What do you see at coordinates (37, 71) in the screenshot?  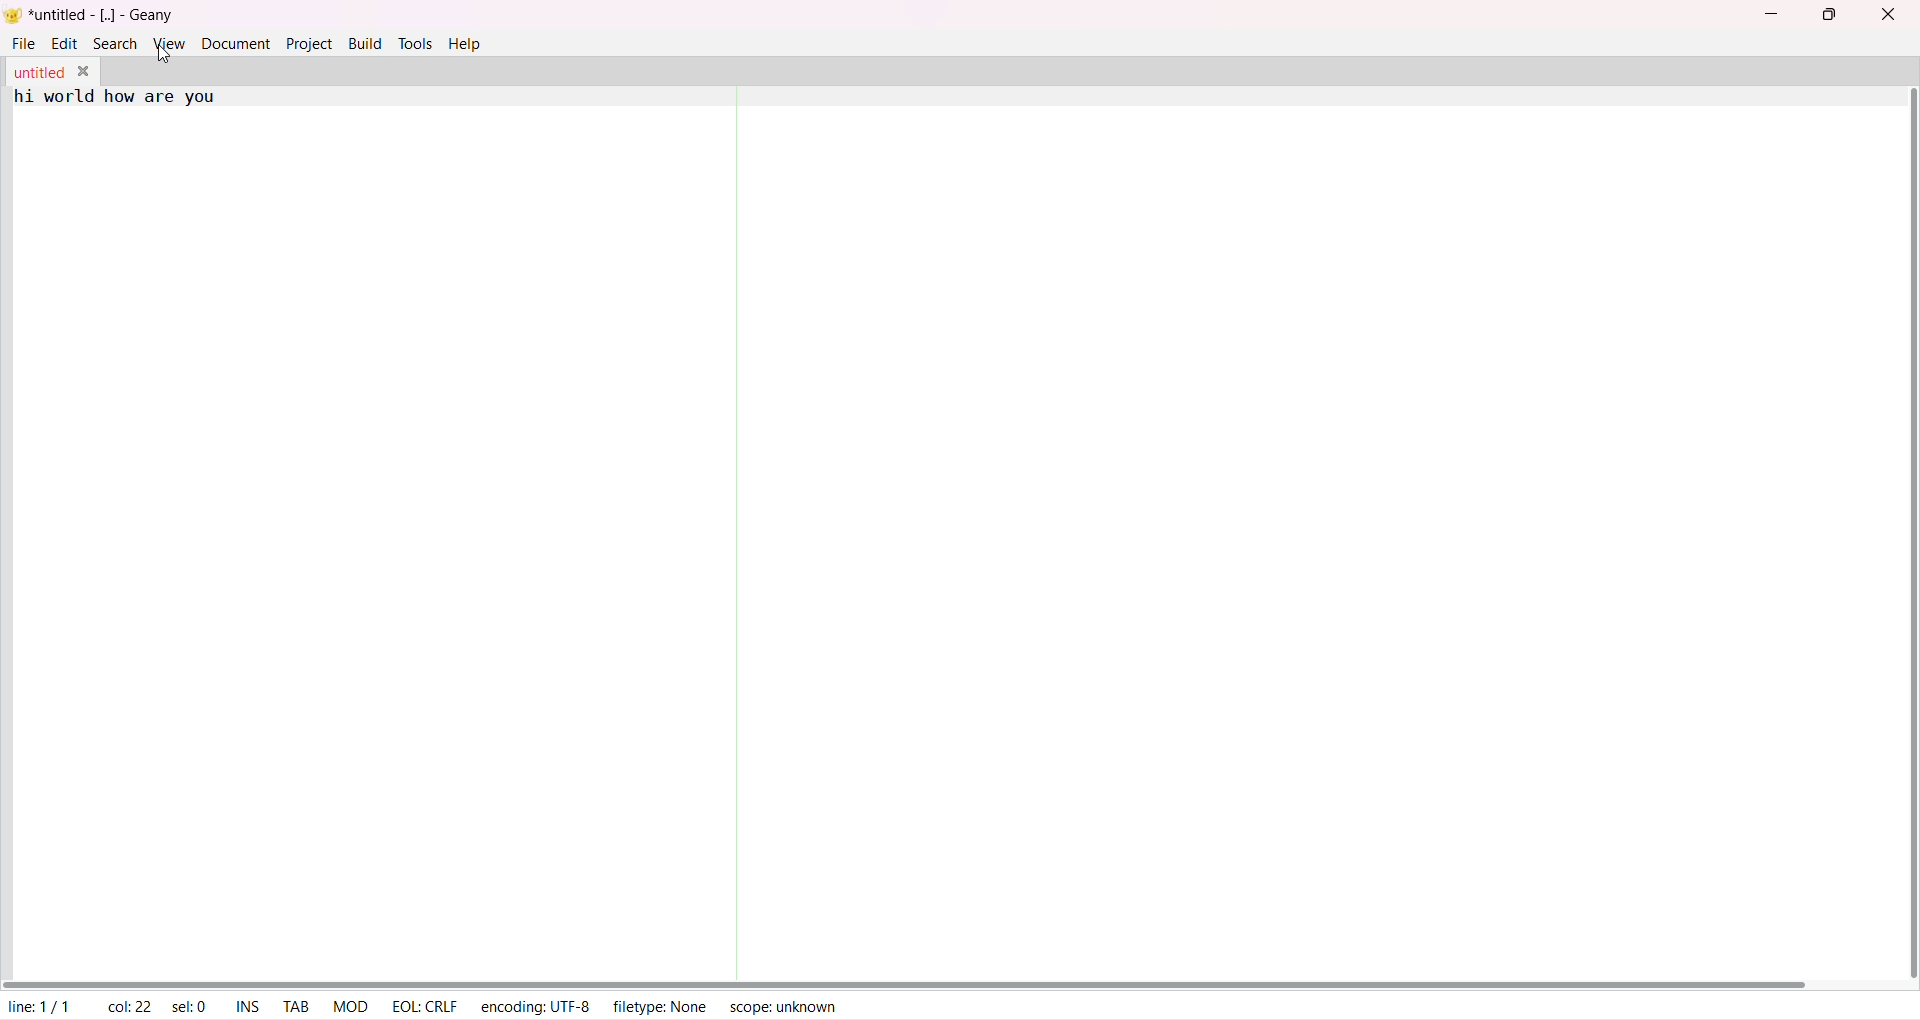 I see `tab name` at bounding box center [37, 71].